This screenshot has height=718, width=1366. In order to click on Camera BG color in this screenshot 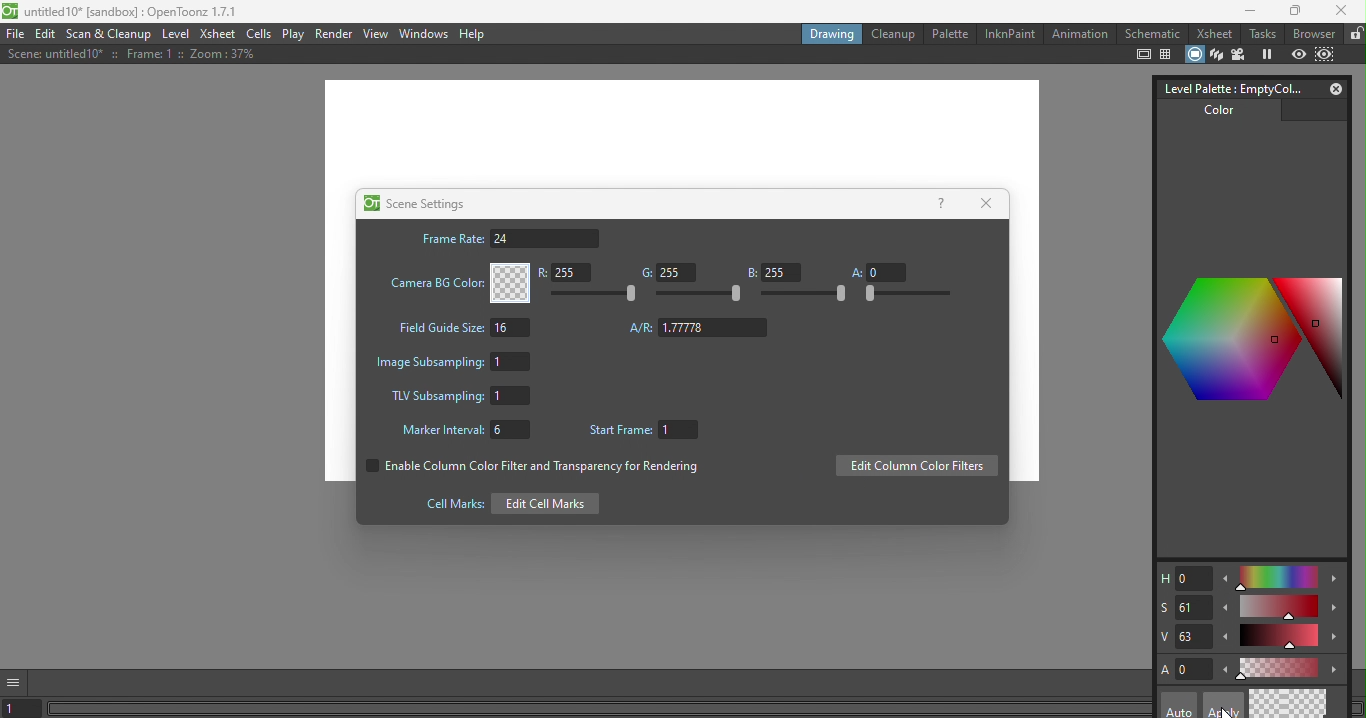, I will do `click(457, 283)`.